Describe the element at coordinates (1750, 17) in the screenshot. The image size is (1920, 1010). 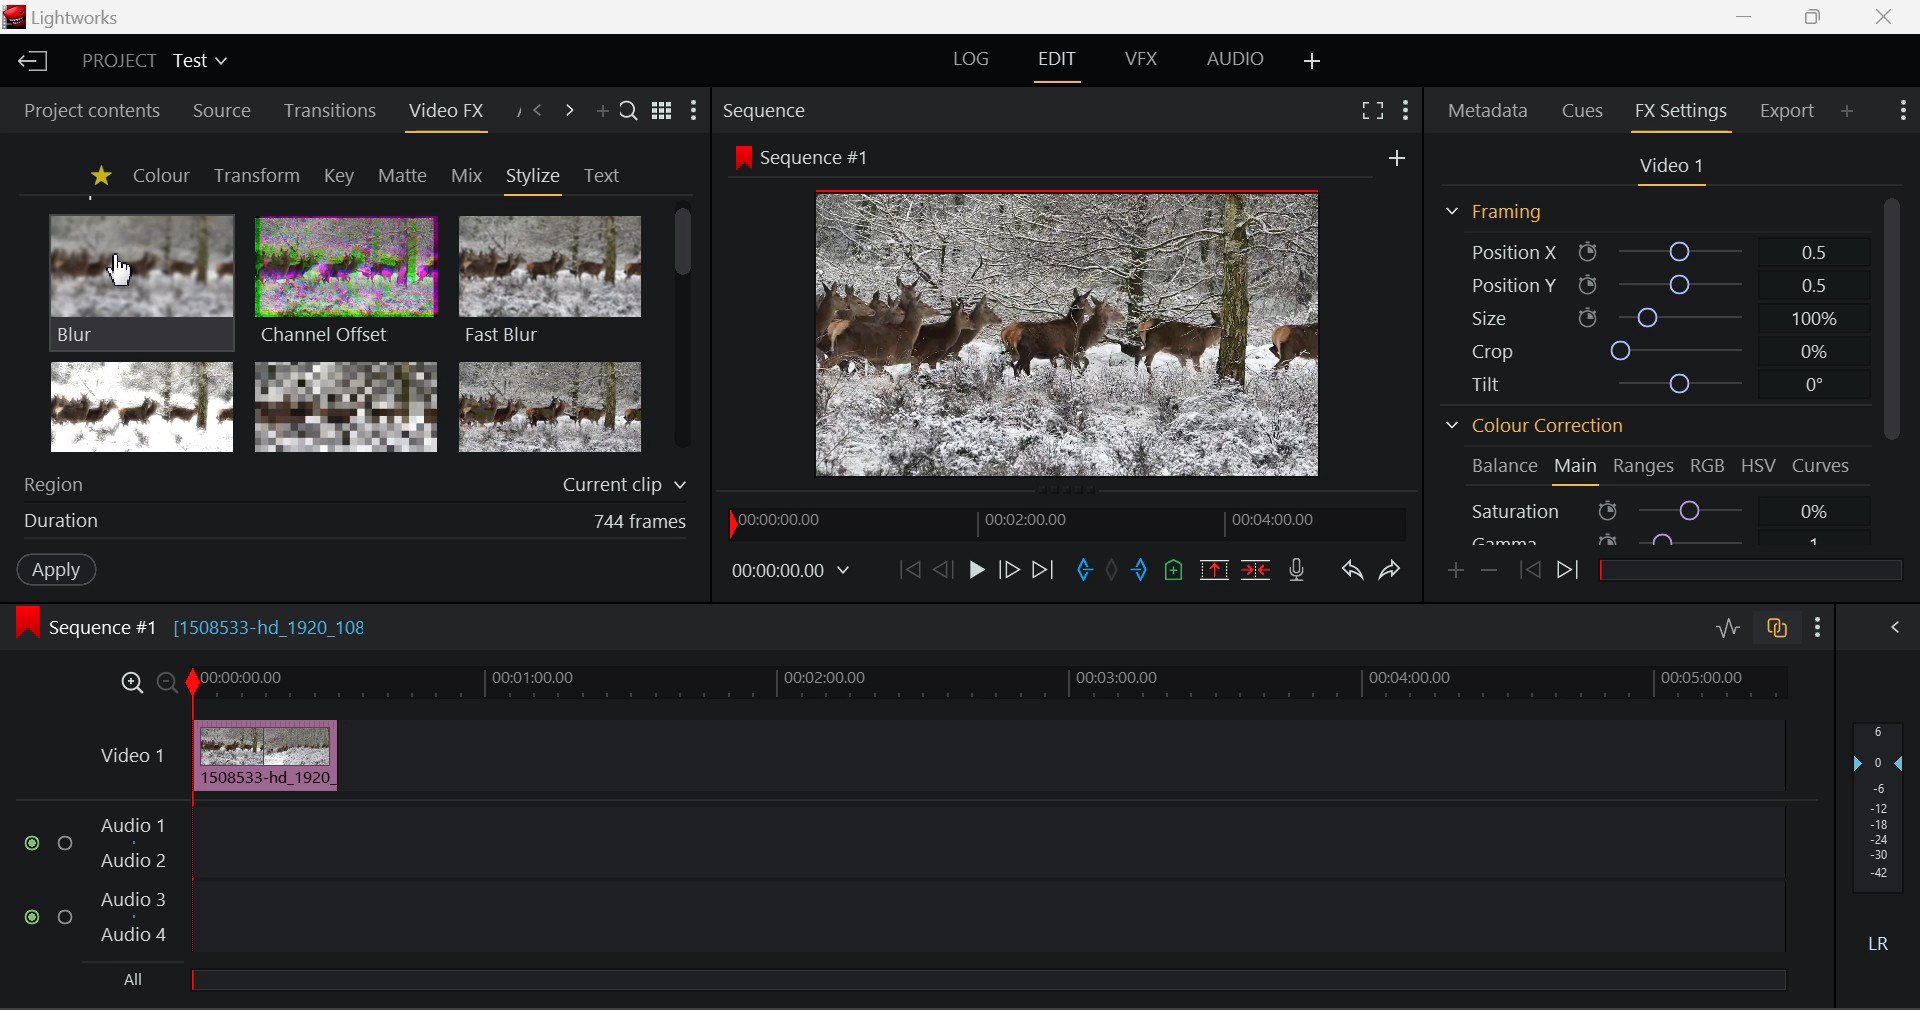
I see `Restore Down` at that location.